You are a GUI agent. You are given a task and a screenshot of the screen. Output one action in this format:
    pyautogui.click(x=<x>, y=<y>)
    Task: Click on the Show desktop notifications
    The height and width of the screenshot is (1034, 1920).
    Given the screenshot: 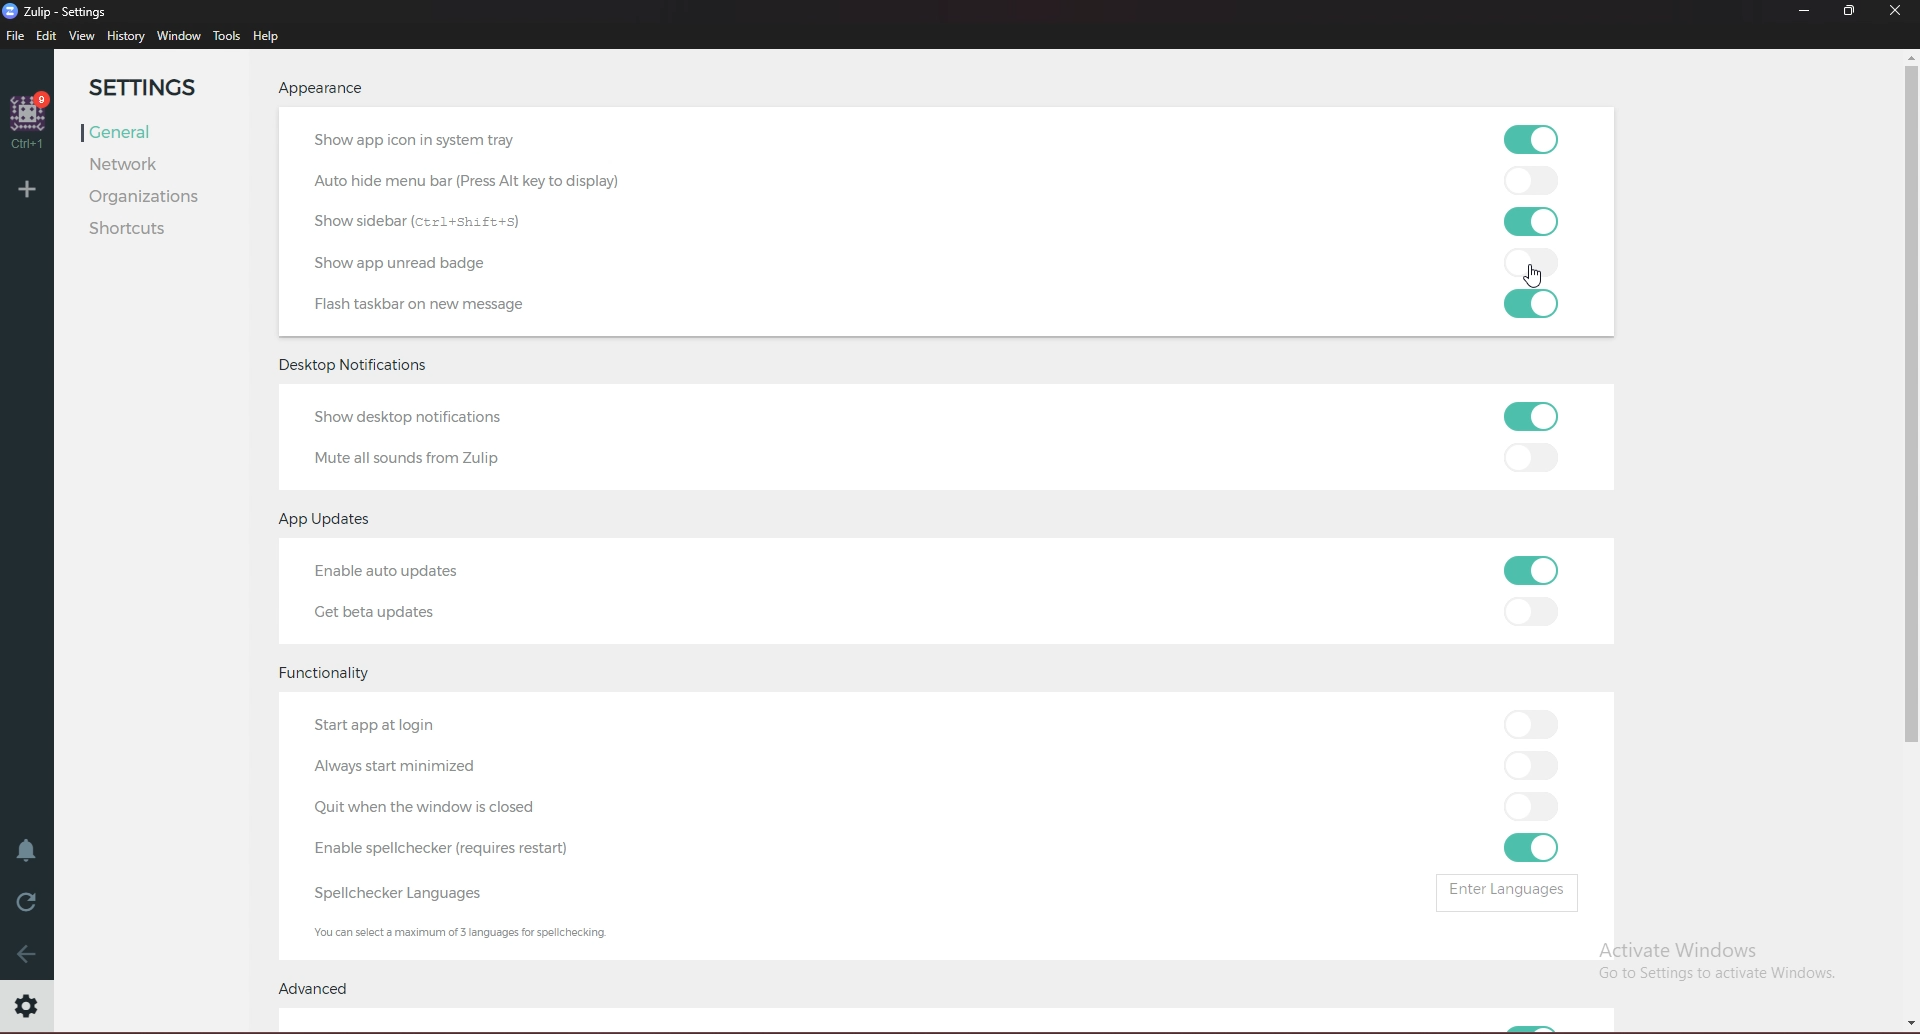 What is the action you would take?
    pyautogui.click(x=413, y=418)
    